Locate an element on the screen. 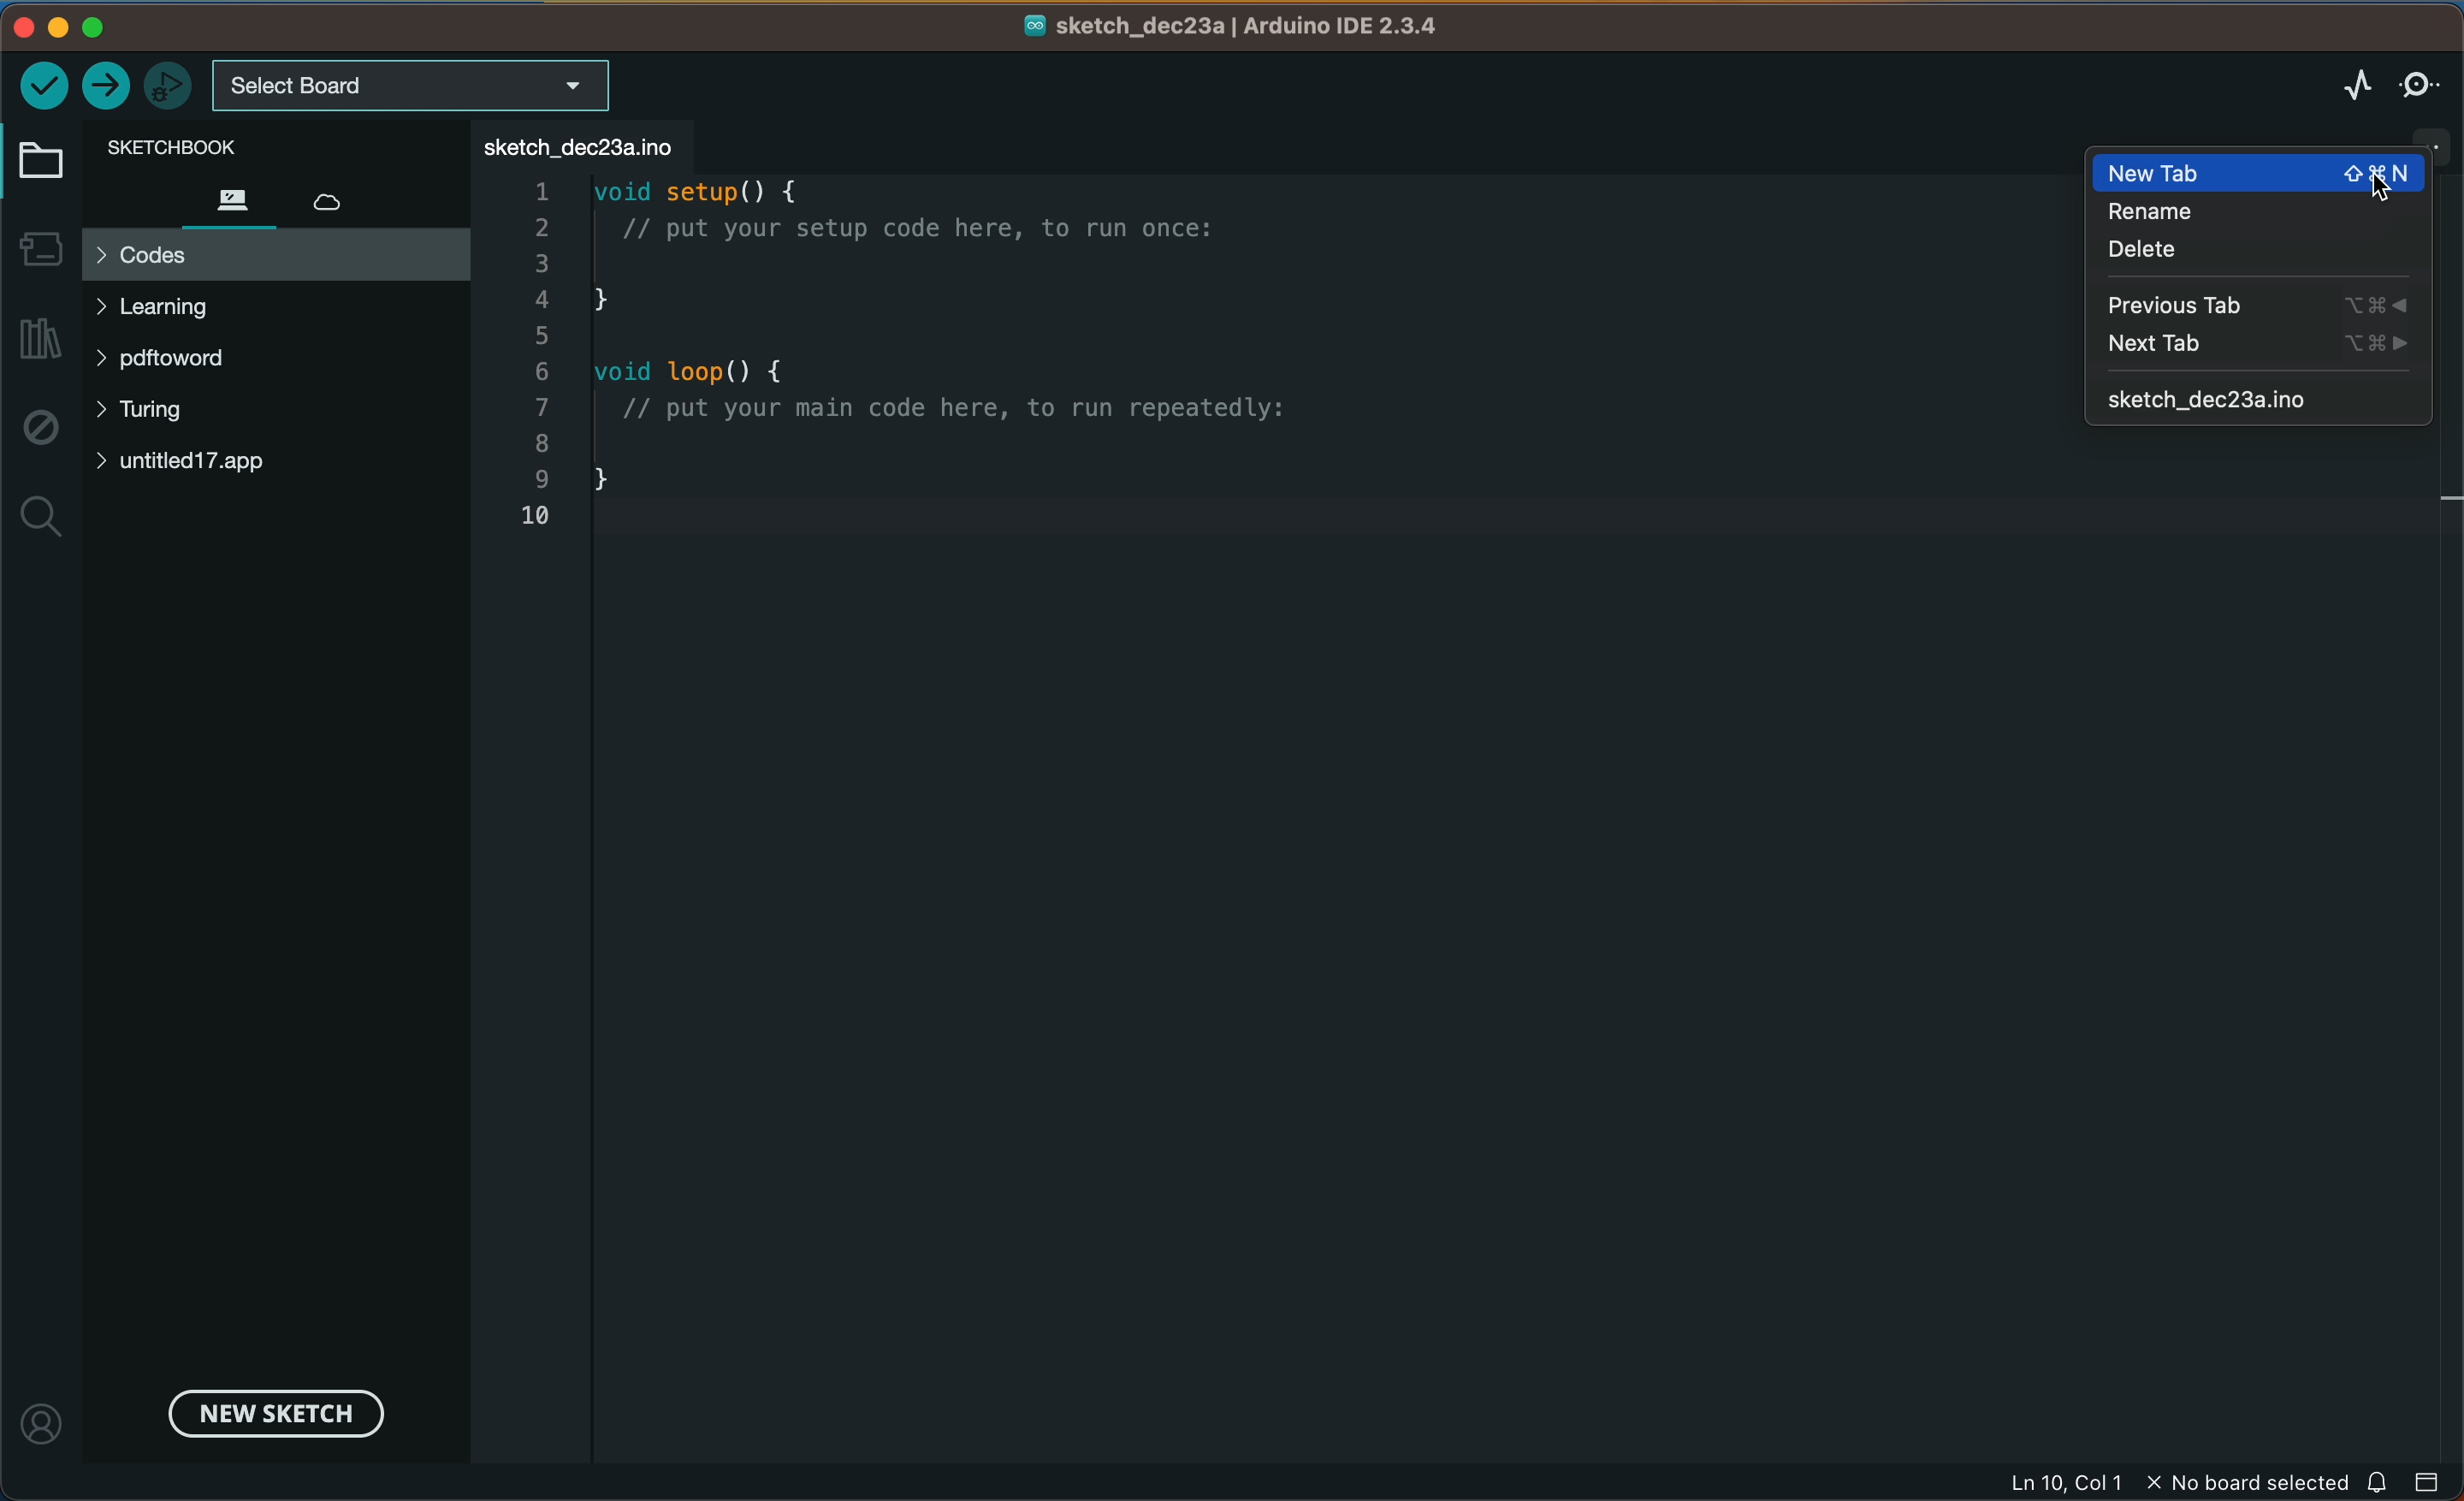 The height and width of the screenshot is (1501, 2464). window control is located at coordinates (87, 27).